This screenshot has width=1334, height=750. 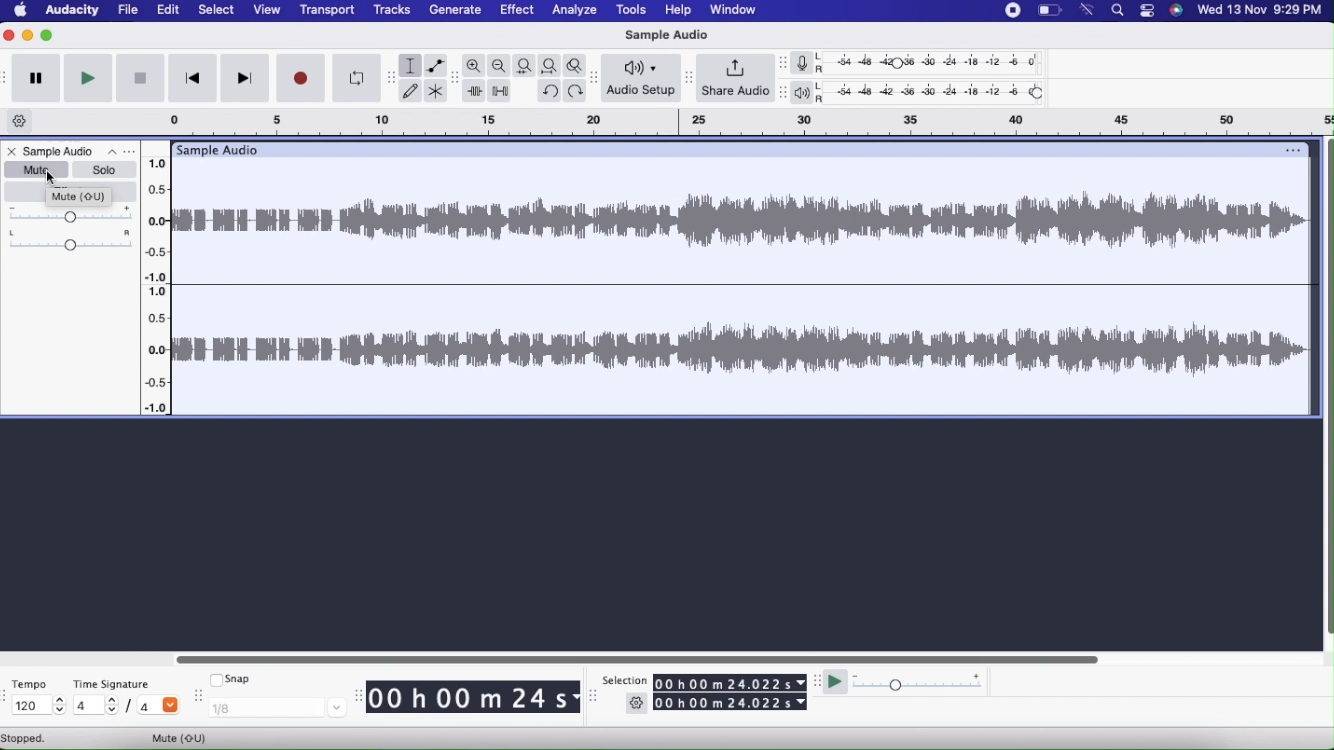 I want to click on Share Audio, so click(x=733, y=78).